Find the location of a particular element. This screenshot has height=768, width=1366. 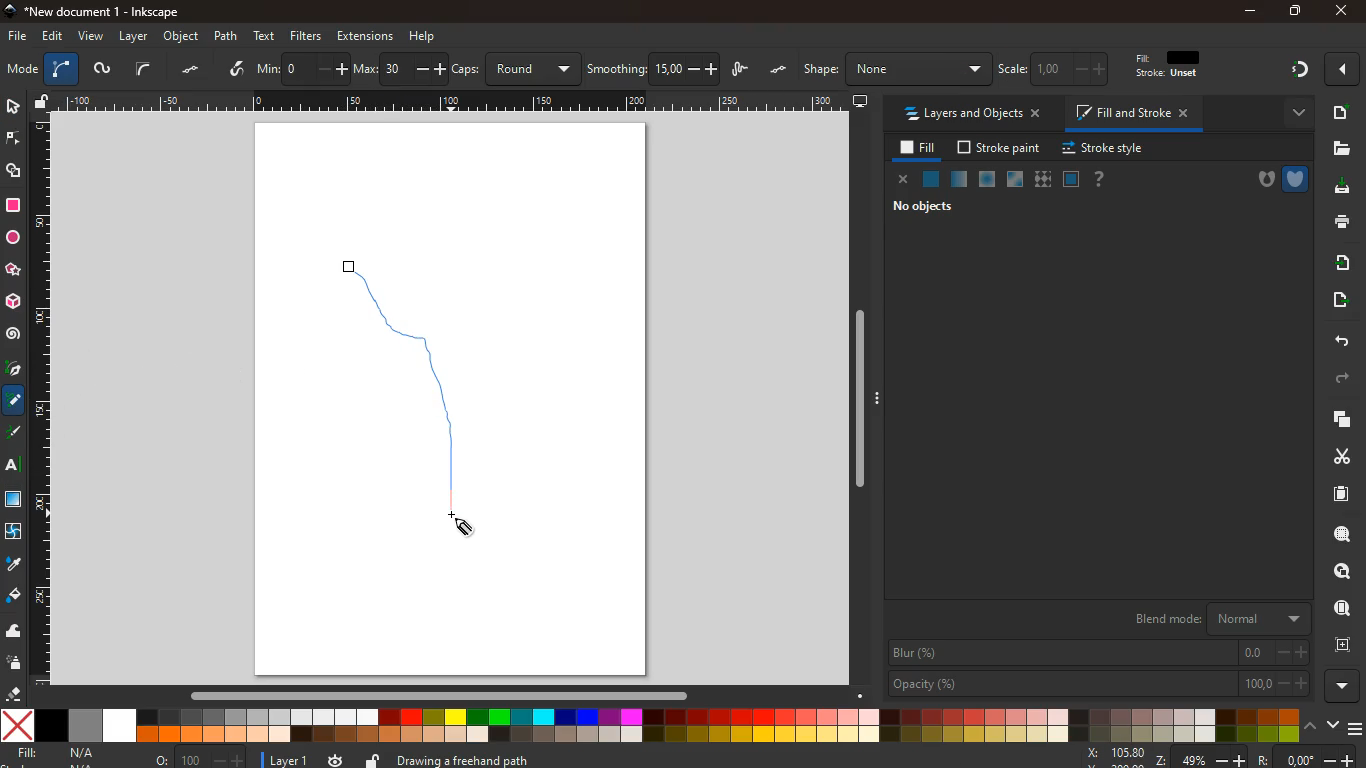

fill is located at coordinates (914, 148).